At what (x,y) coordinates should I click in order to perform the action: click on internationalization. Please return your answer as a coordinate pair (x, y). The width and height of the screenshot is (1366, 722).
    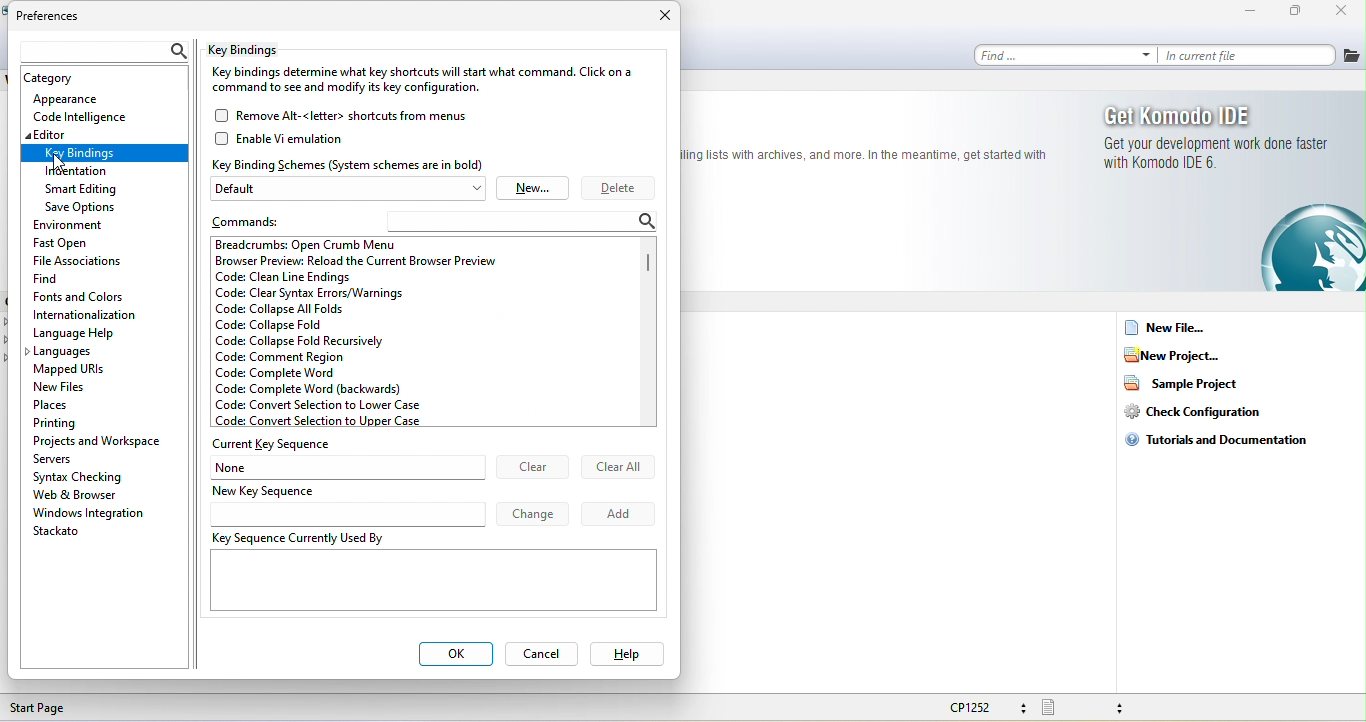
    Looking at the image, I should click on (87, 314).